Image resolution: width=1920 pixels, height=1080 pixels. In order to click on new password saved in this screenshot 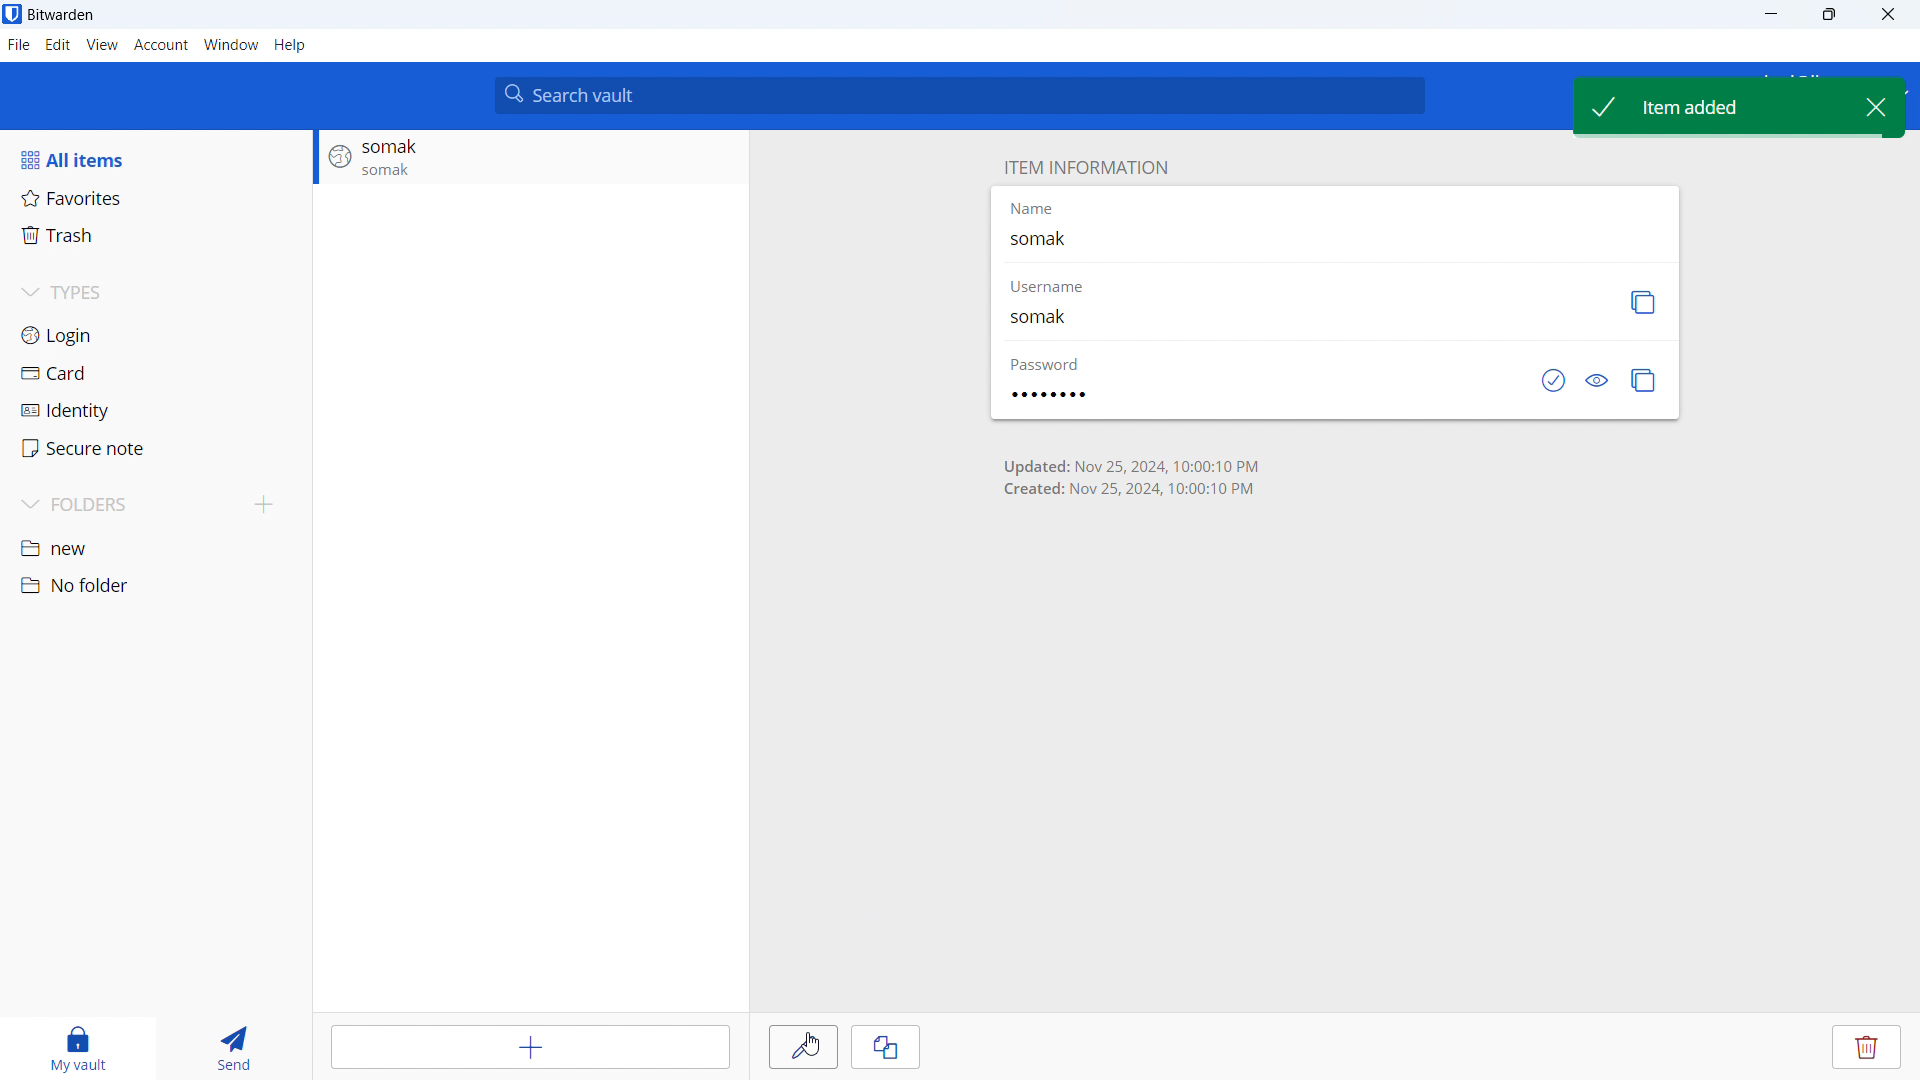, I will do `click(1704, 108)`.